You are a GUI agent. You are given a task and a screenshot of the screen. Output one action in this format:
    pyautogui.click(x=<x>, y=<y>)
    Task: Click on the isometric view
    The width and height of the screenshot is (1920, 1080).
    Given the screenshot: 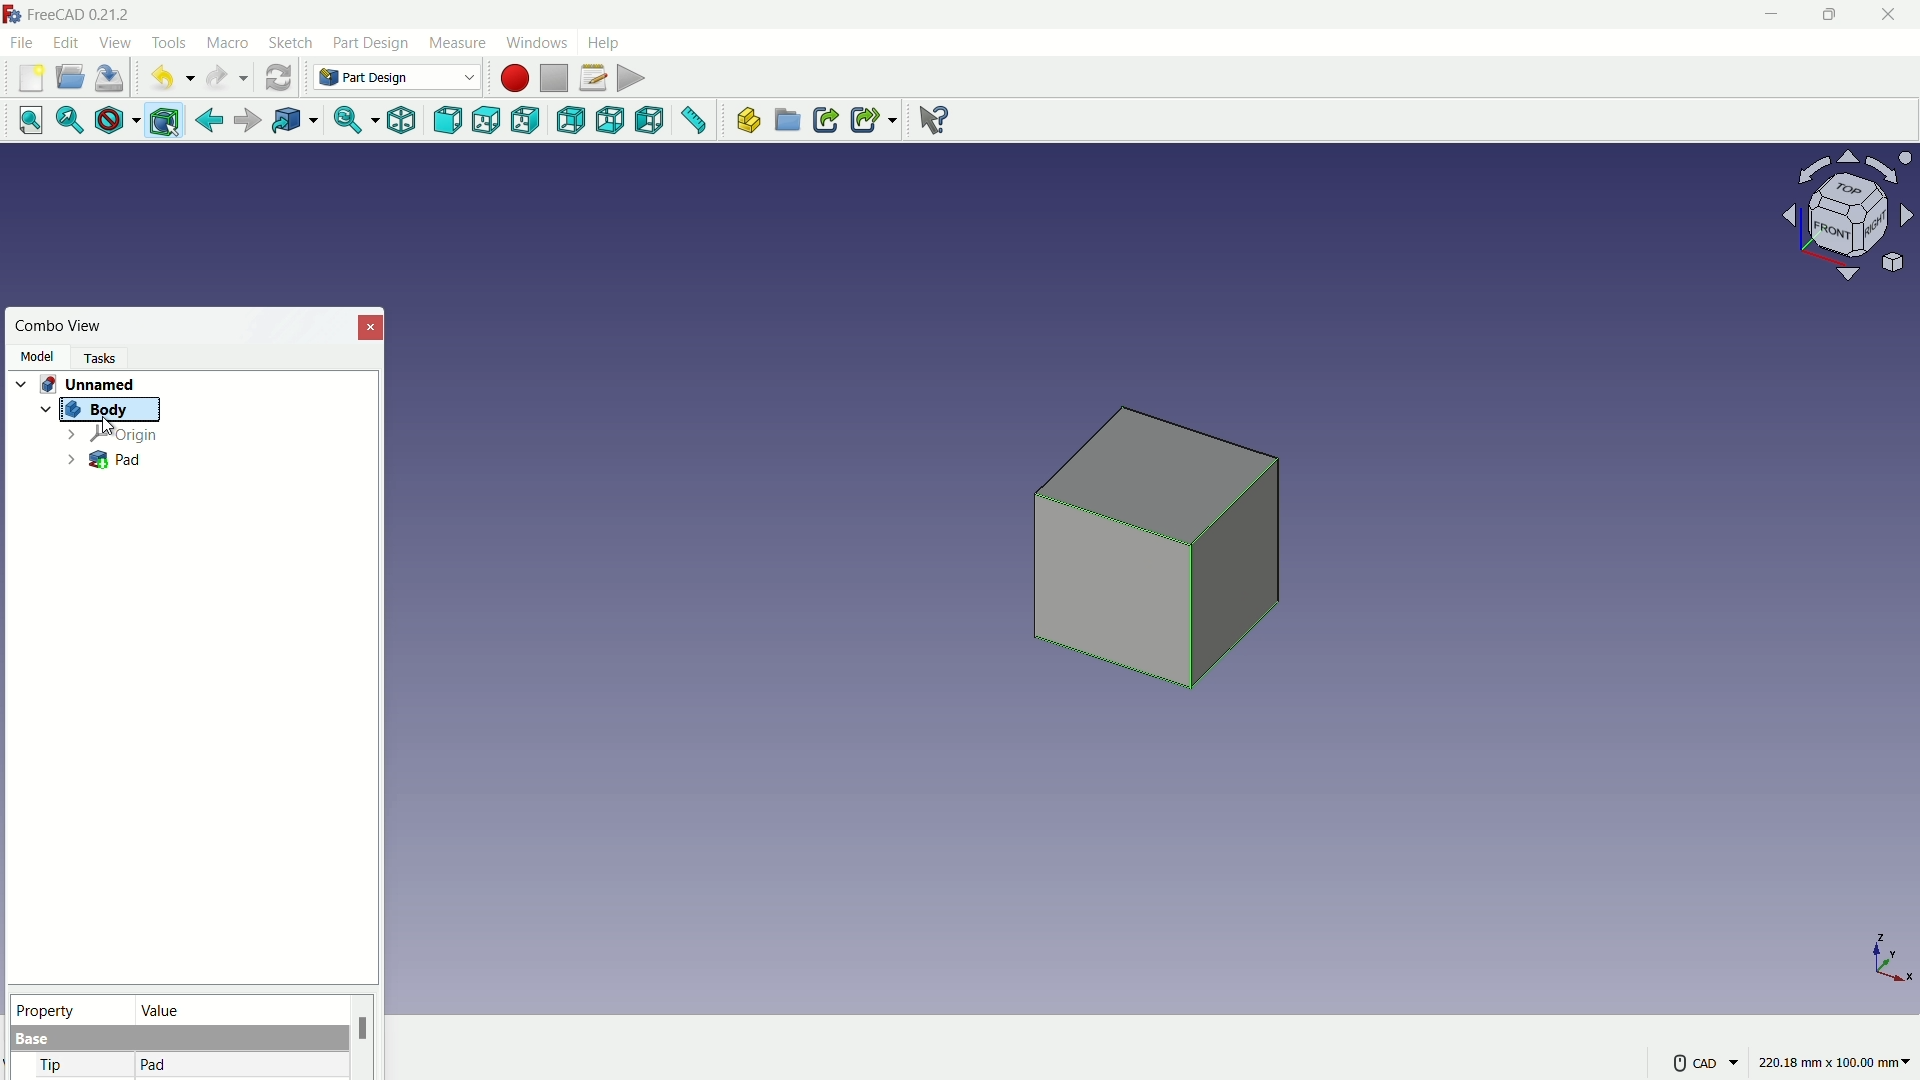 What is the action you would take?
    pyautogui.click(x=401, y=122)
    